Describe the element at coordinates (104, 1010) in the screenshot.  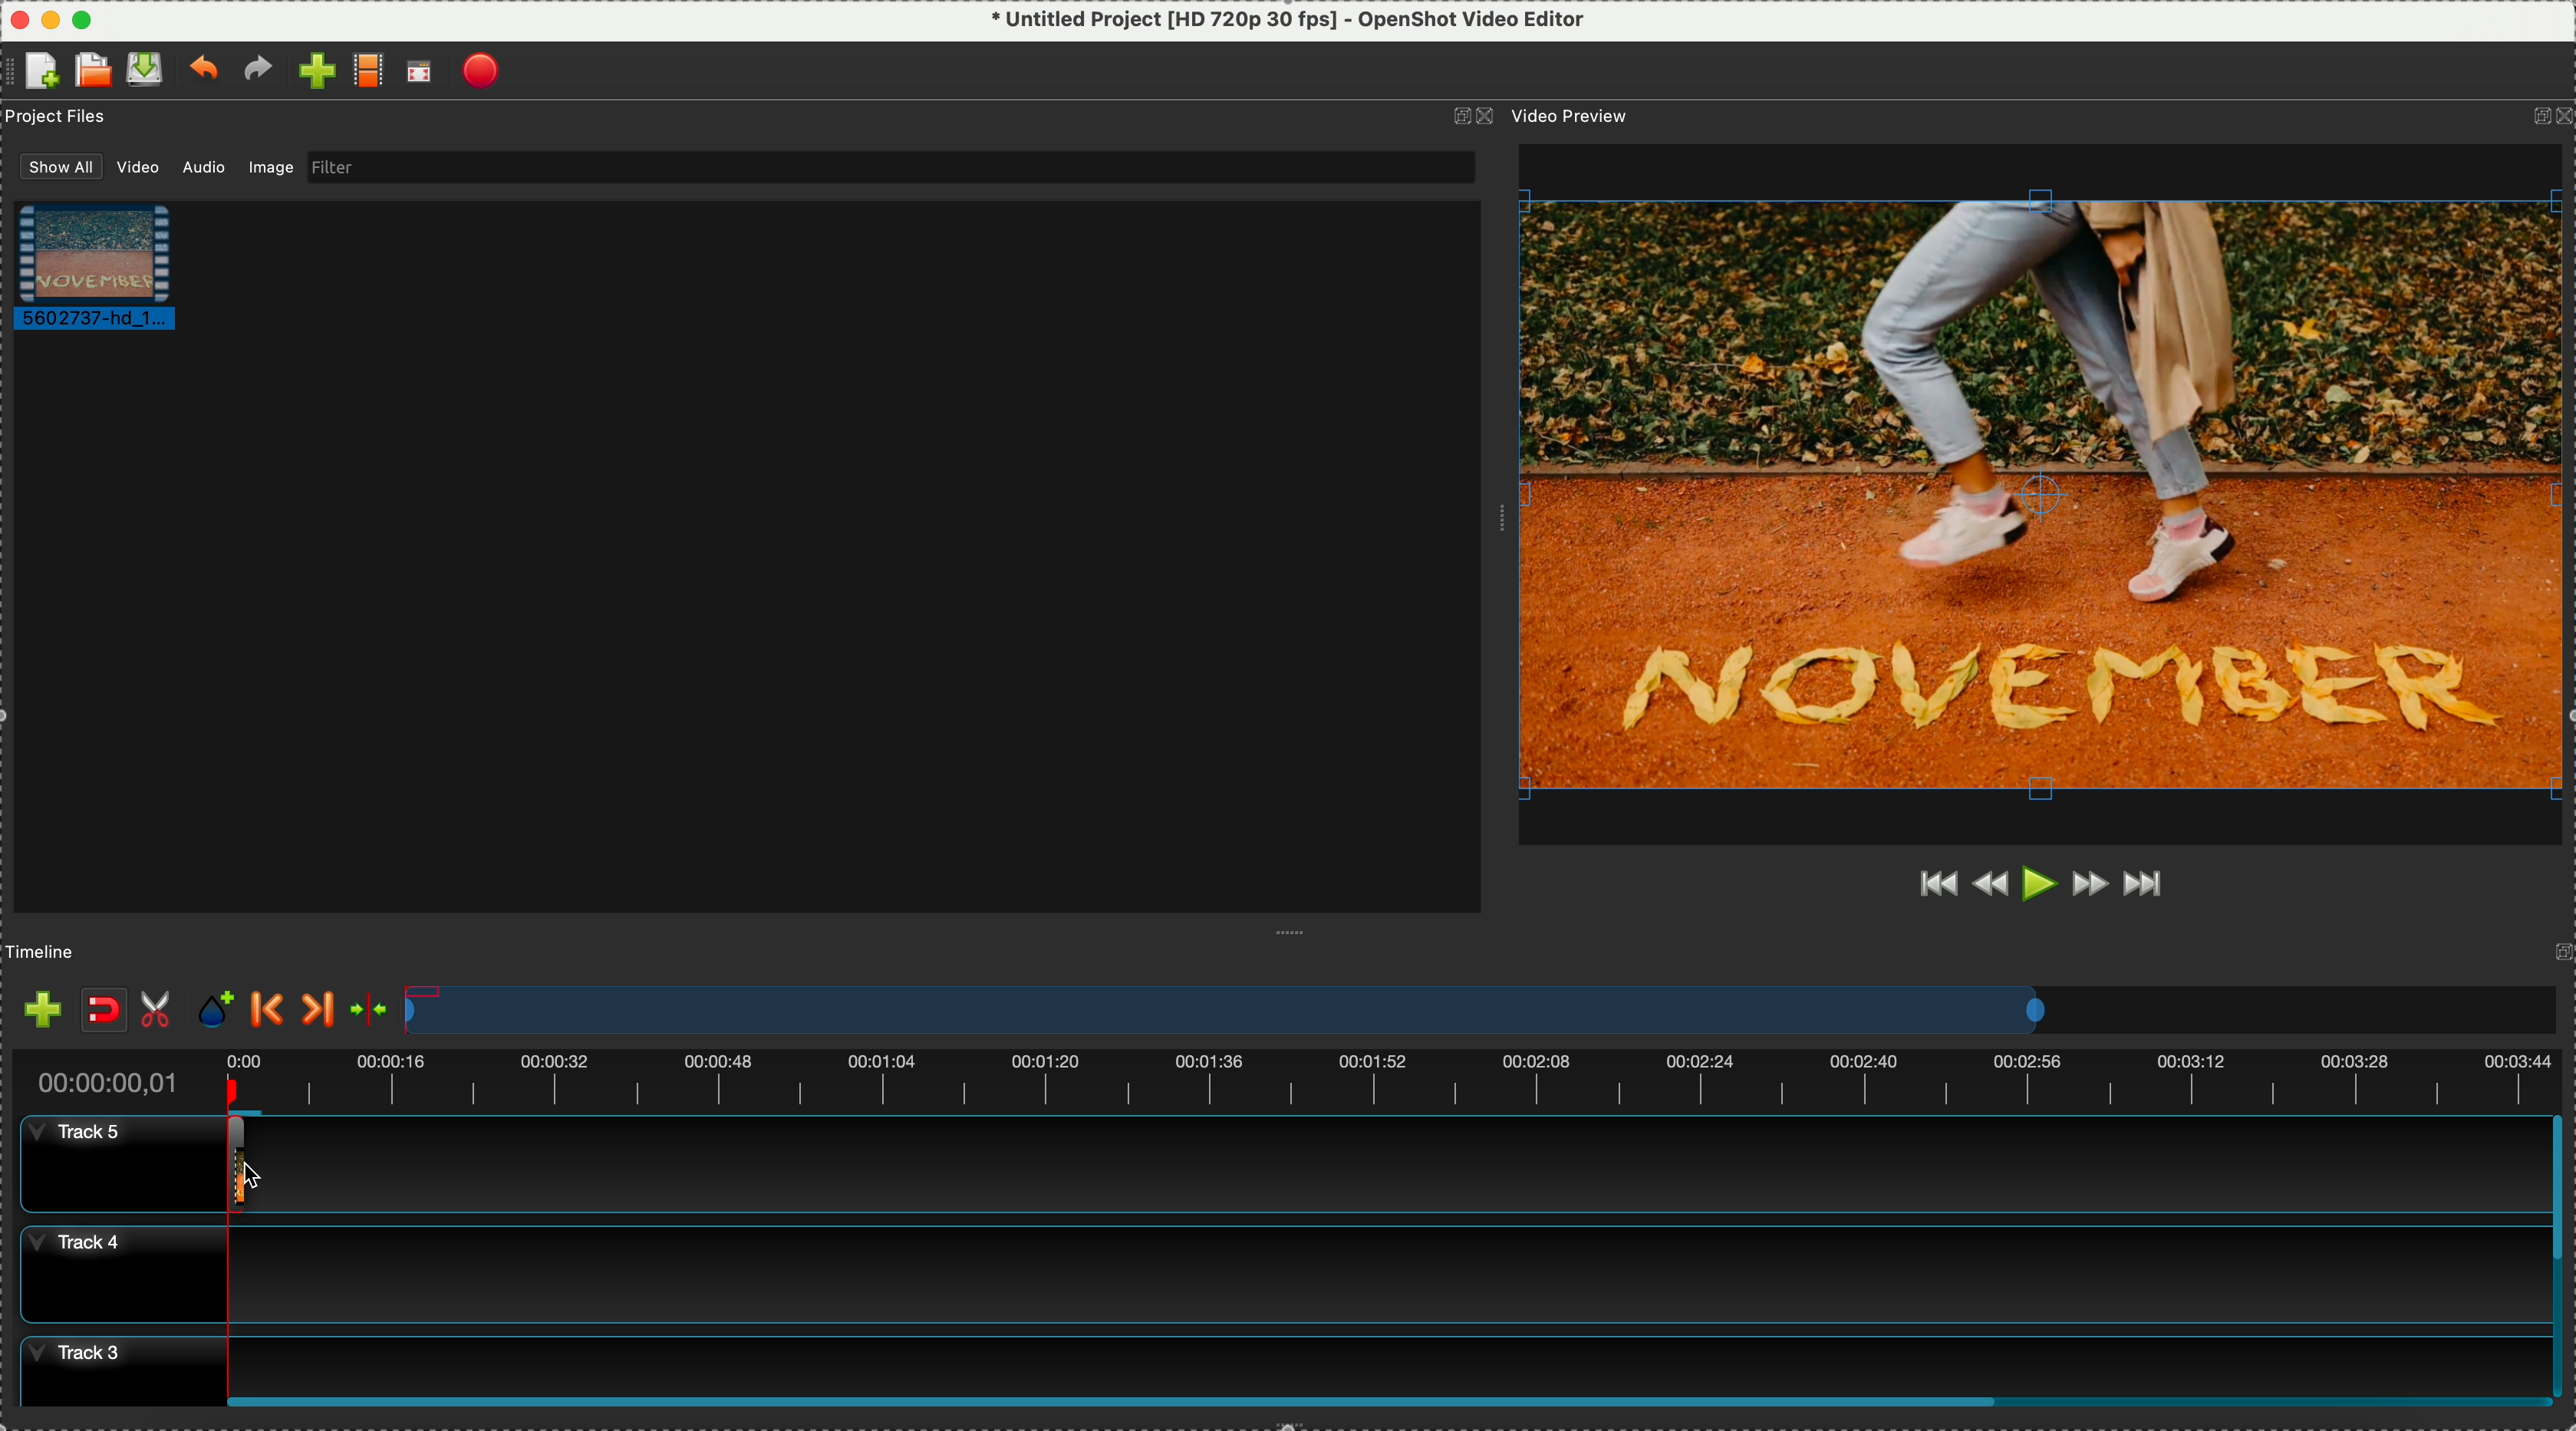
I see `disable snaping` at that location.